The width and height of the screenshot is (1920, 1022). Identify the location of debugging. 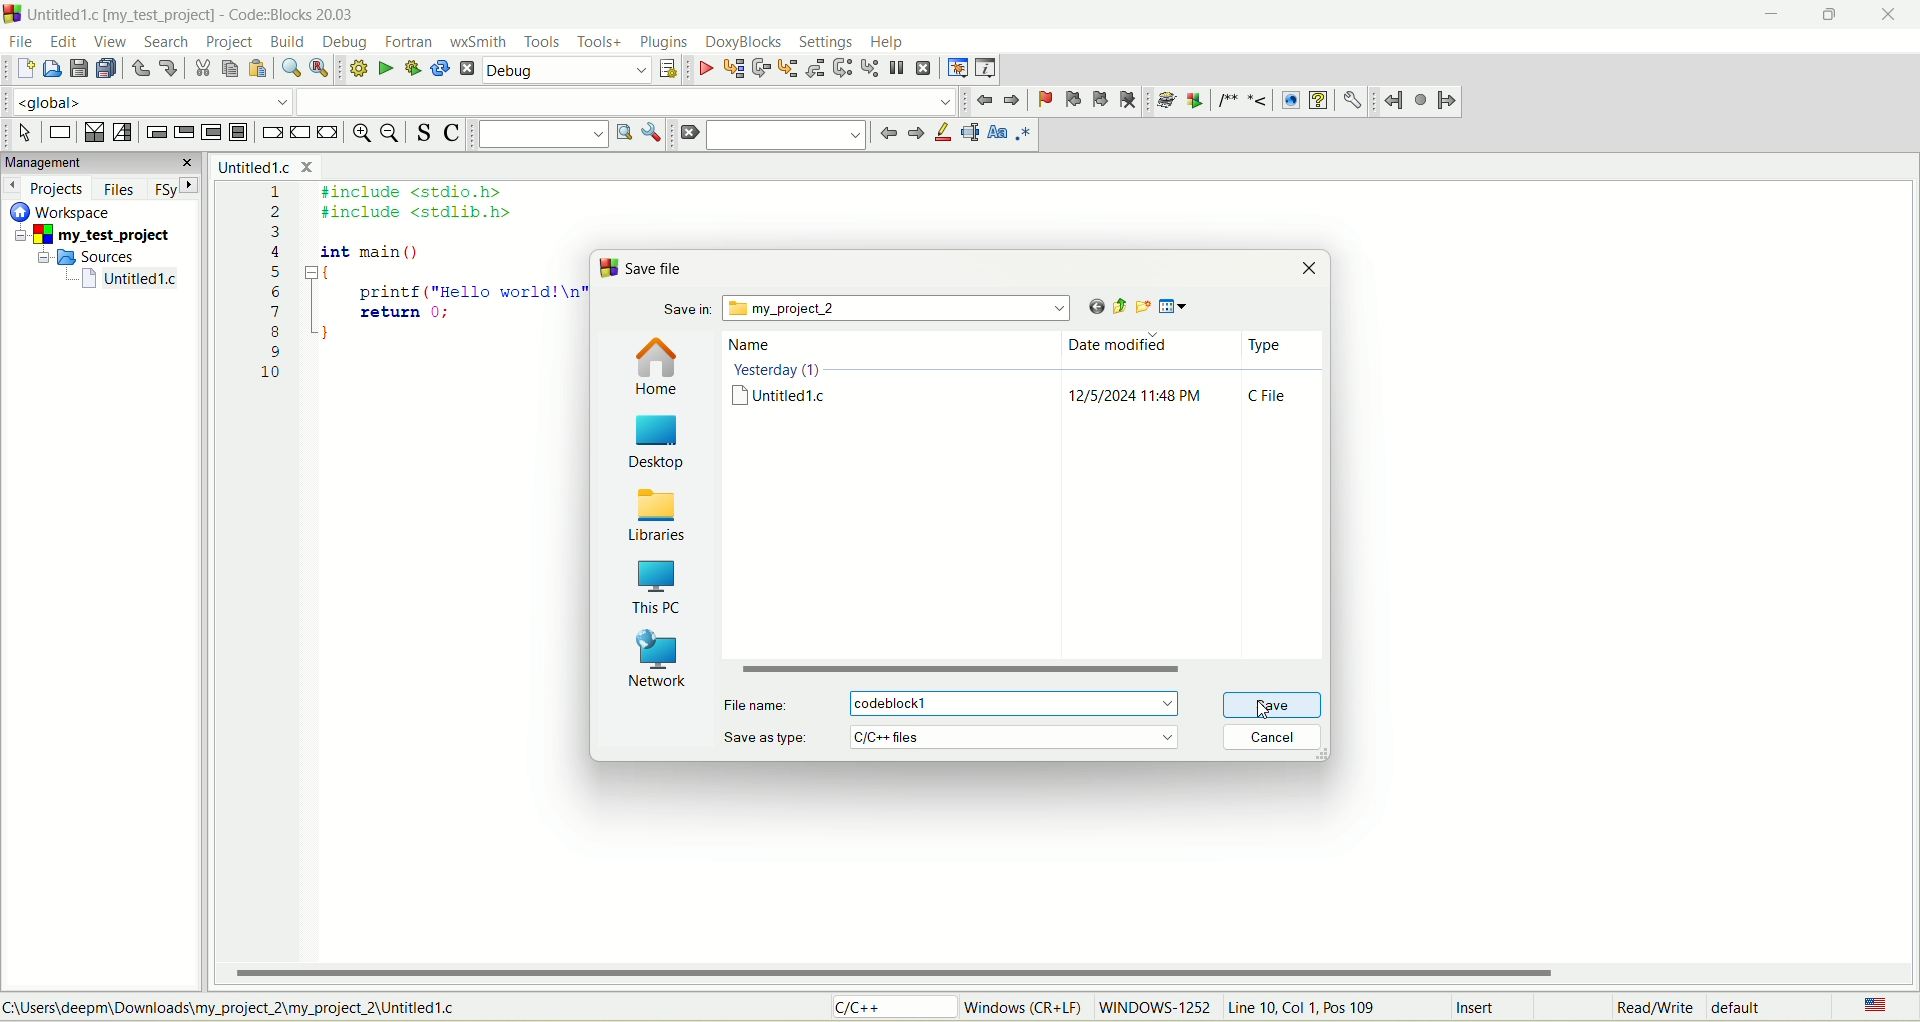
(957, 68).